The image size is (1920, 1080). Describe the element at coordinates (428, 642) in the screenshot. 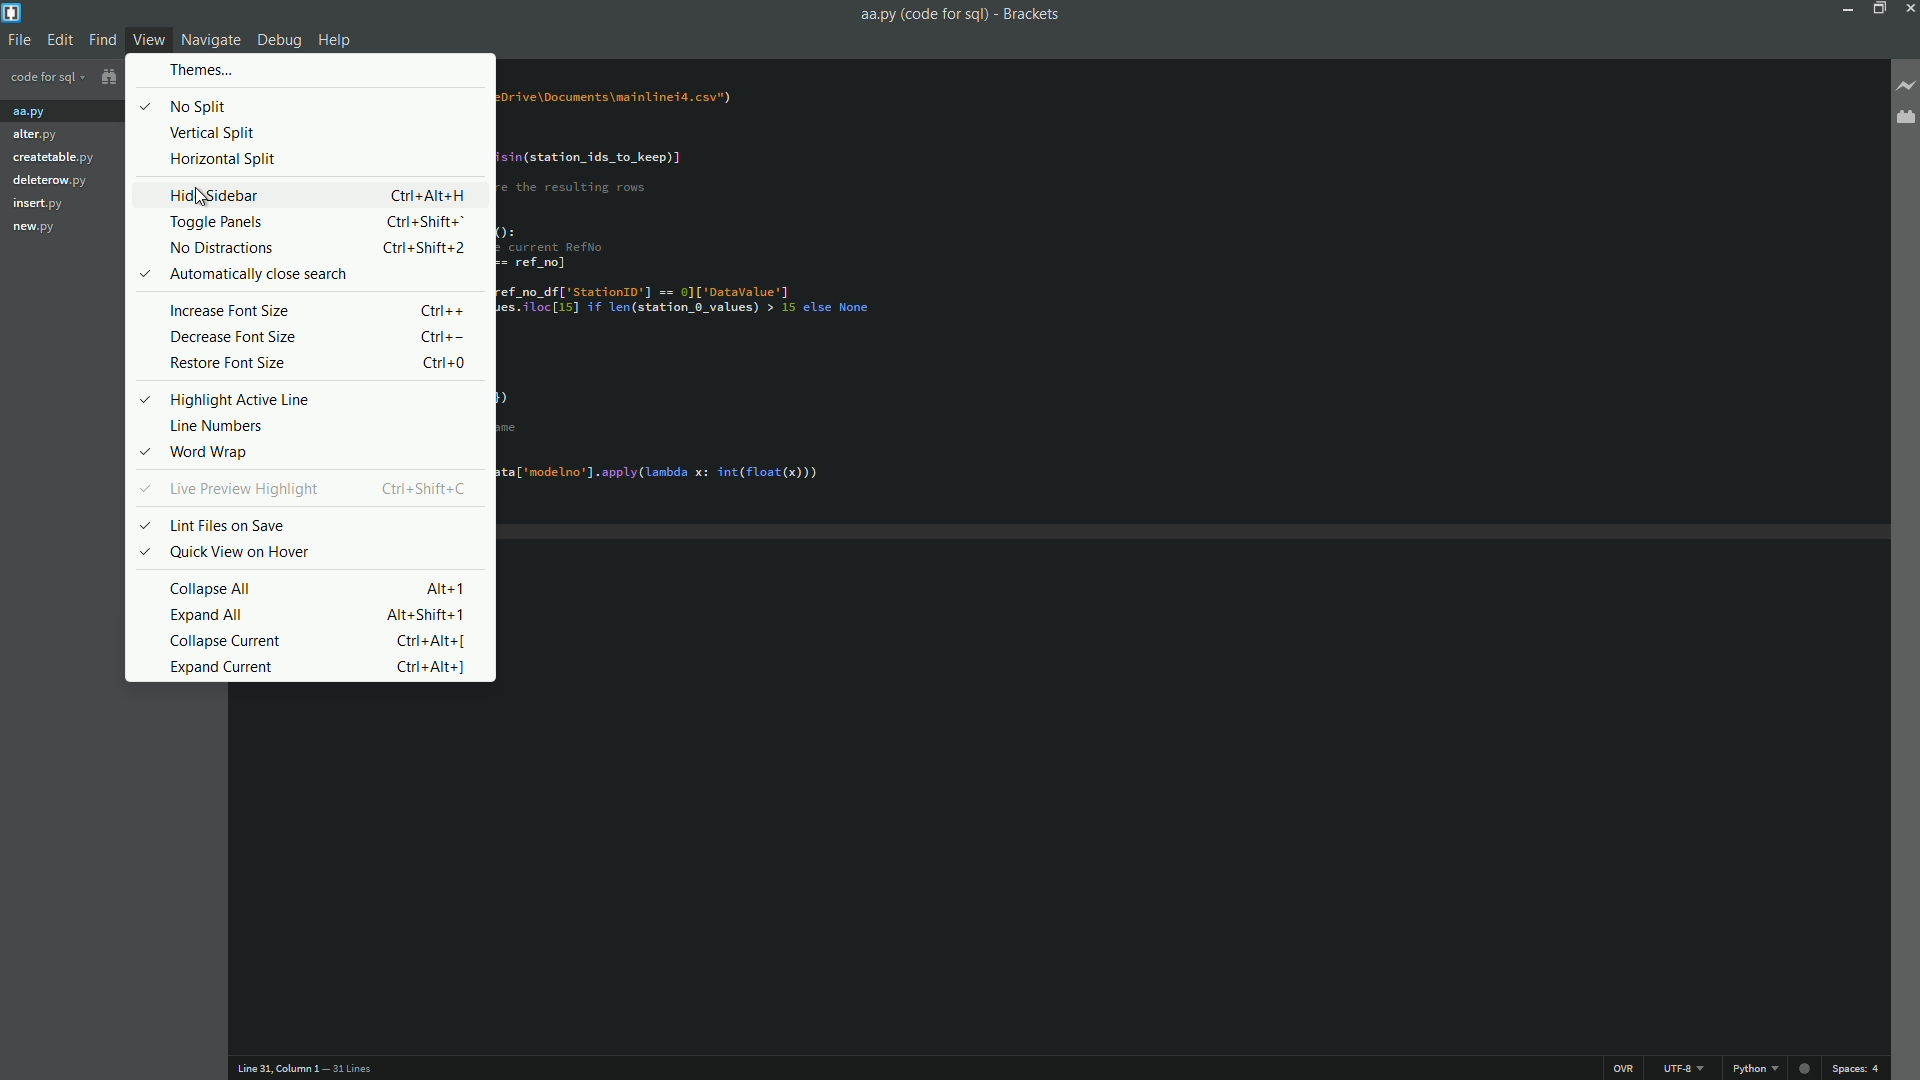

I see `keyboard shortcut` at that location.